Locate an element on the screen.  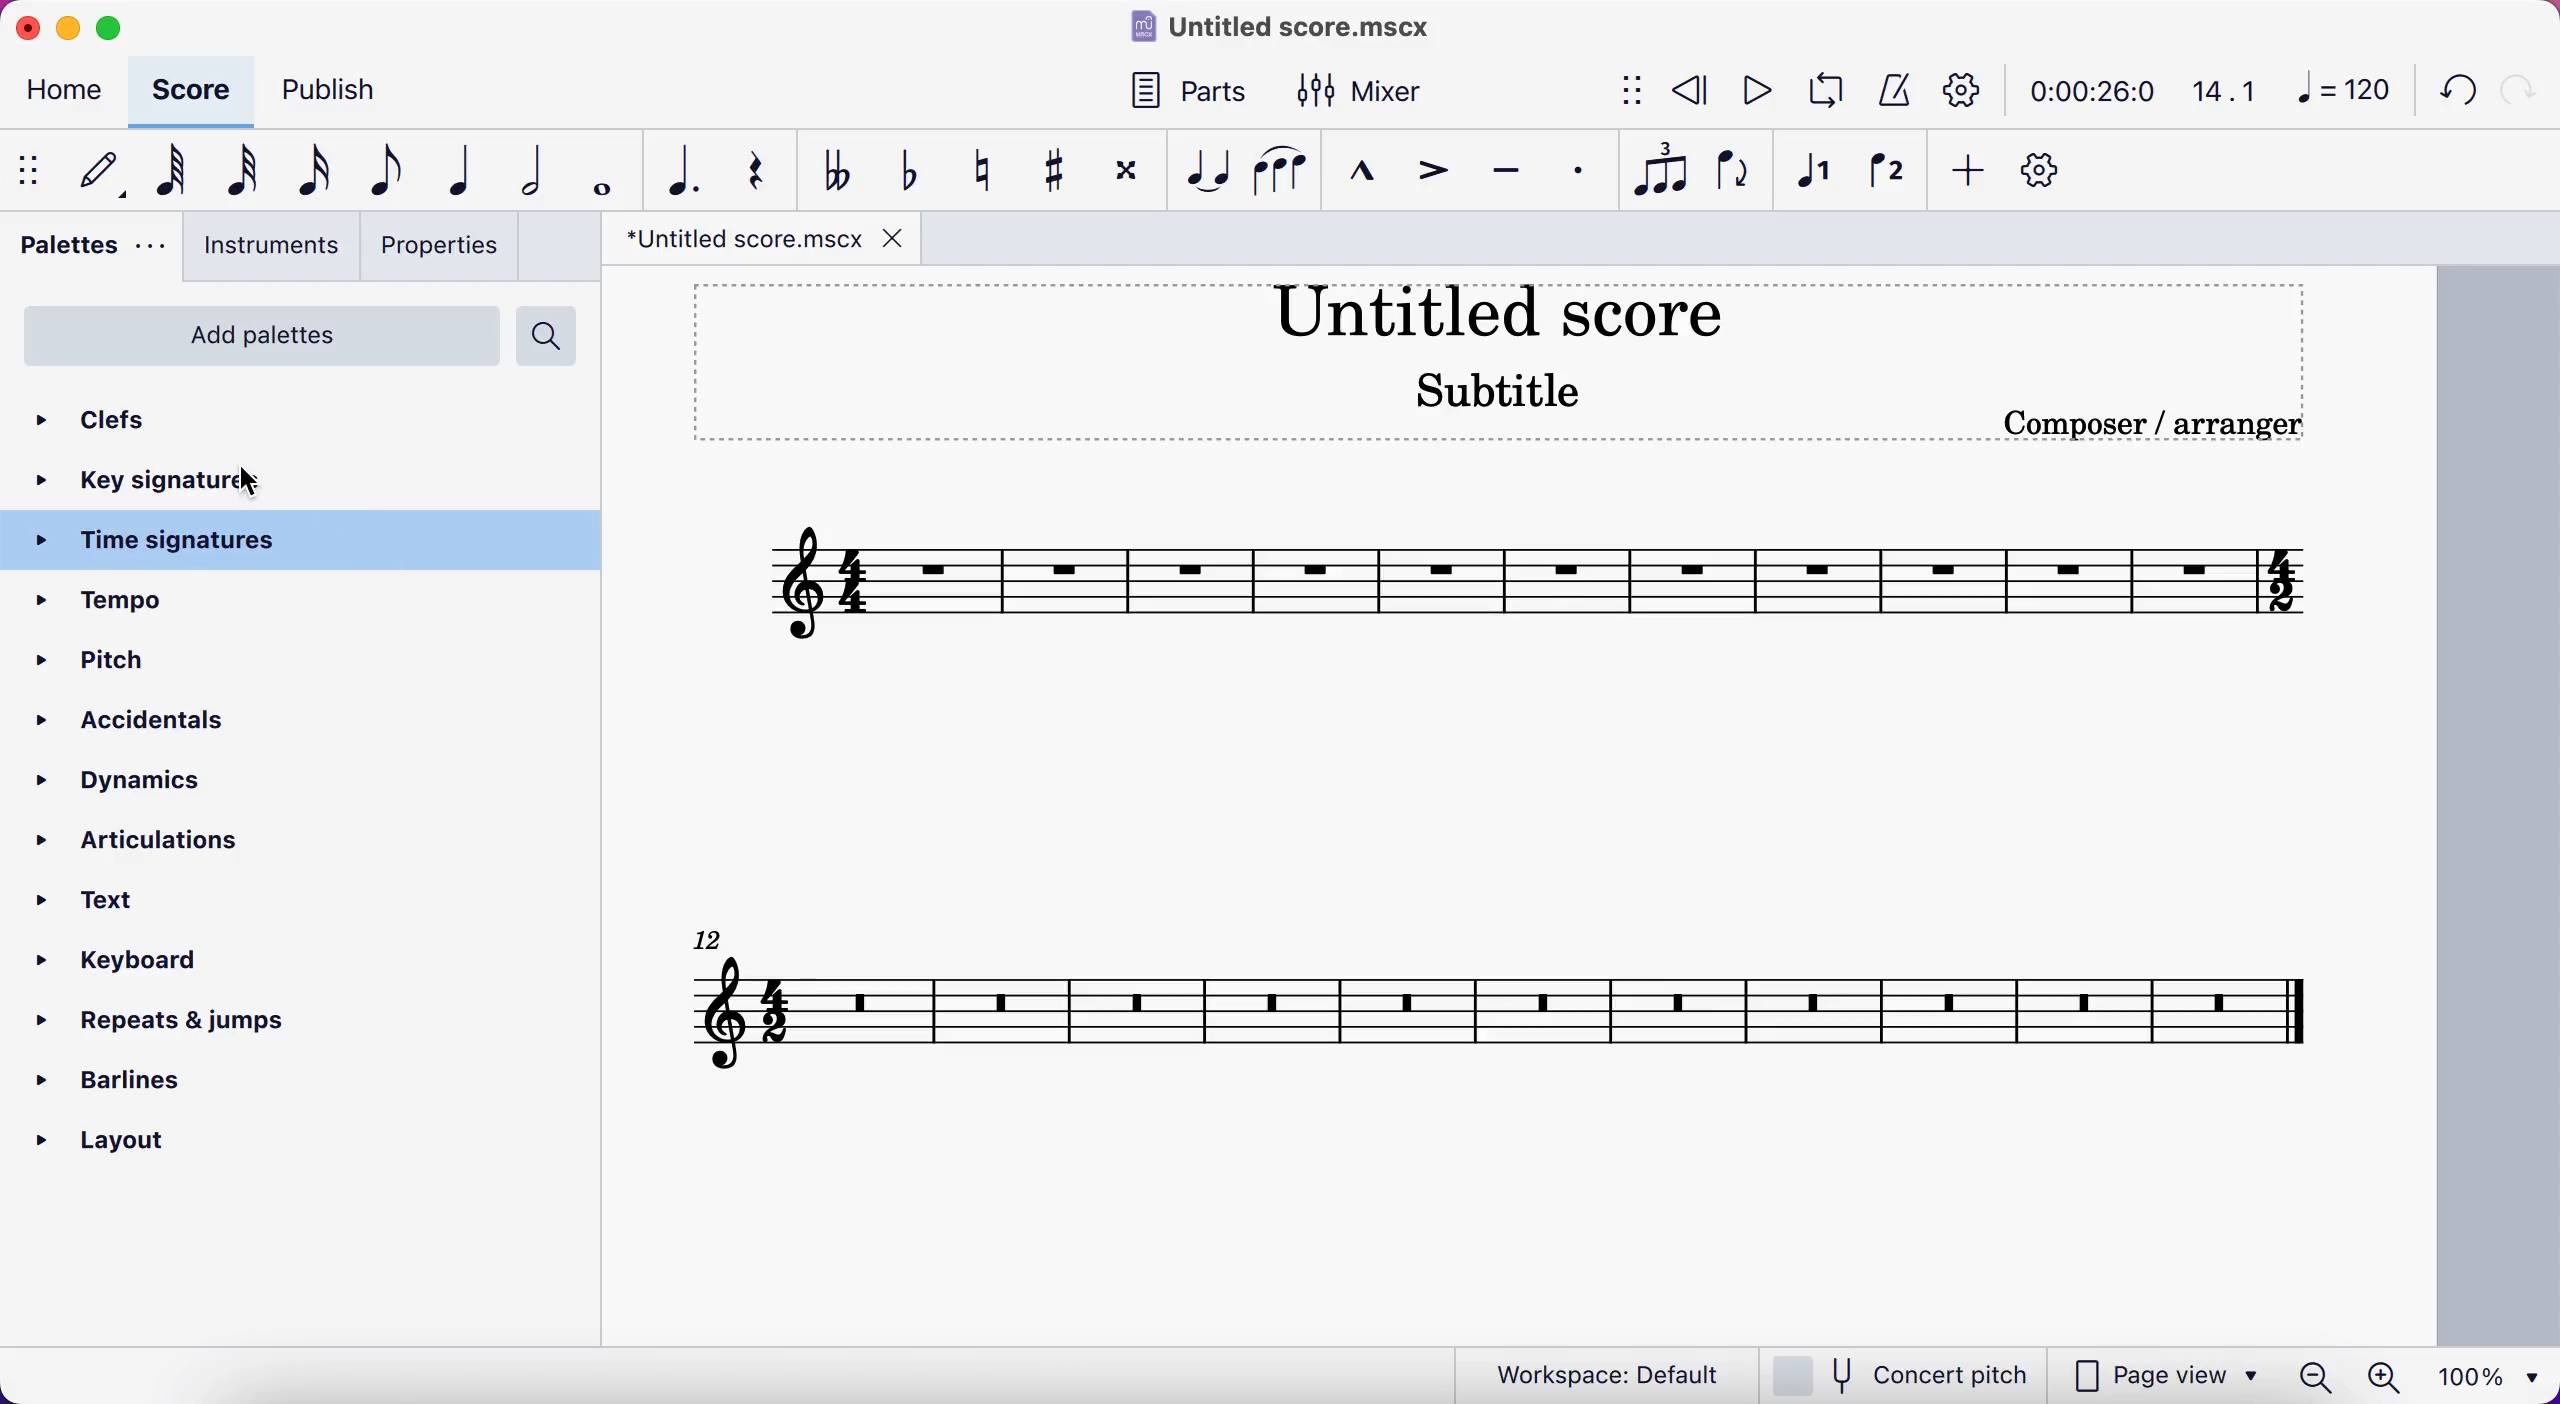
rewind is located at coordinates (1690, 91).